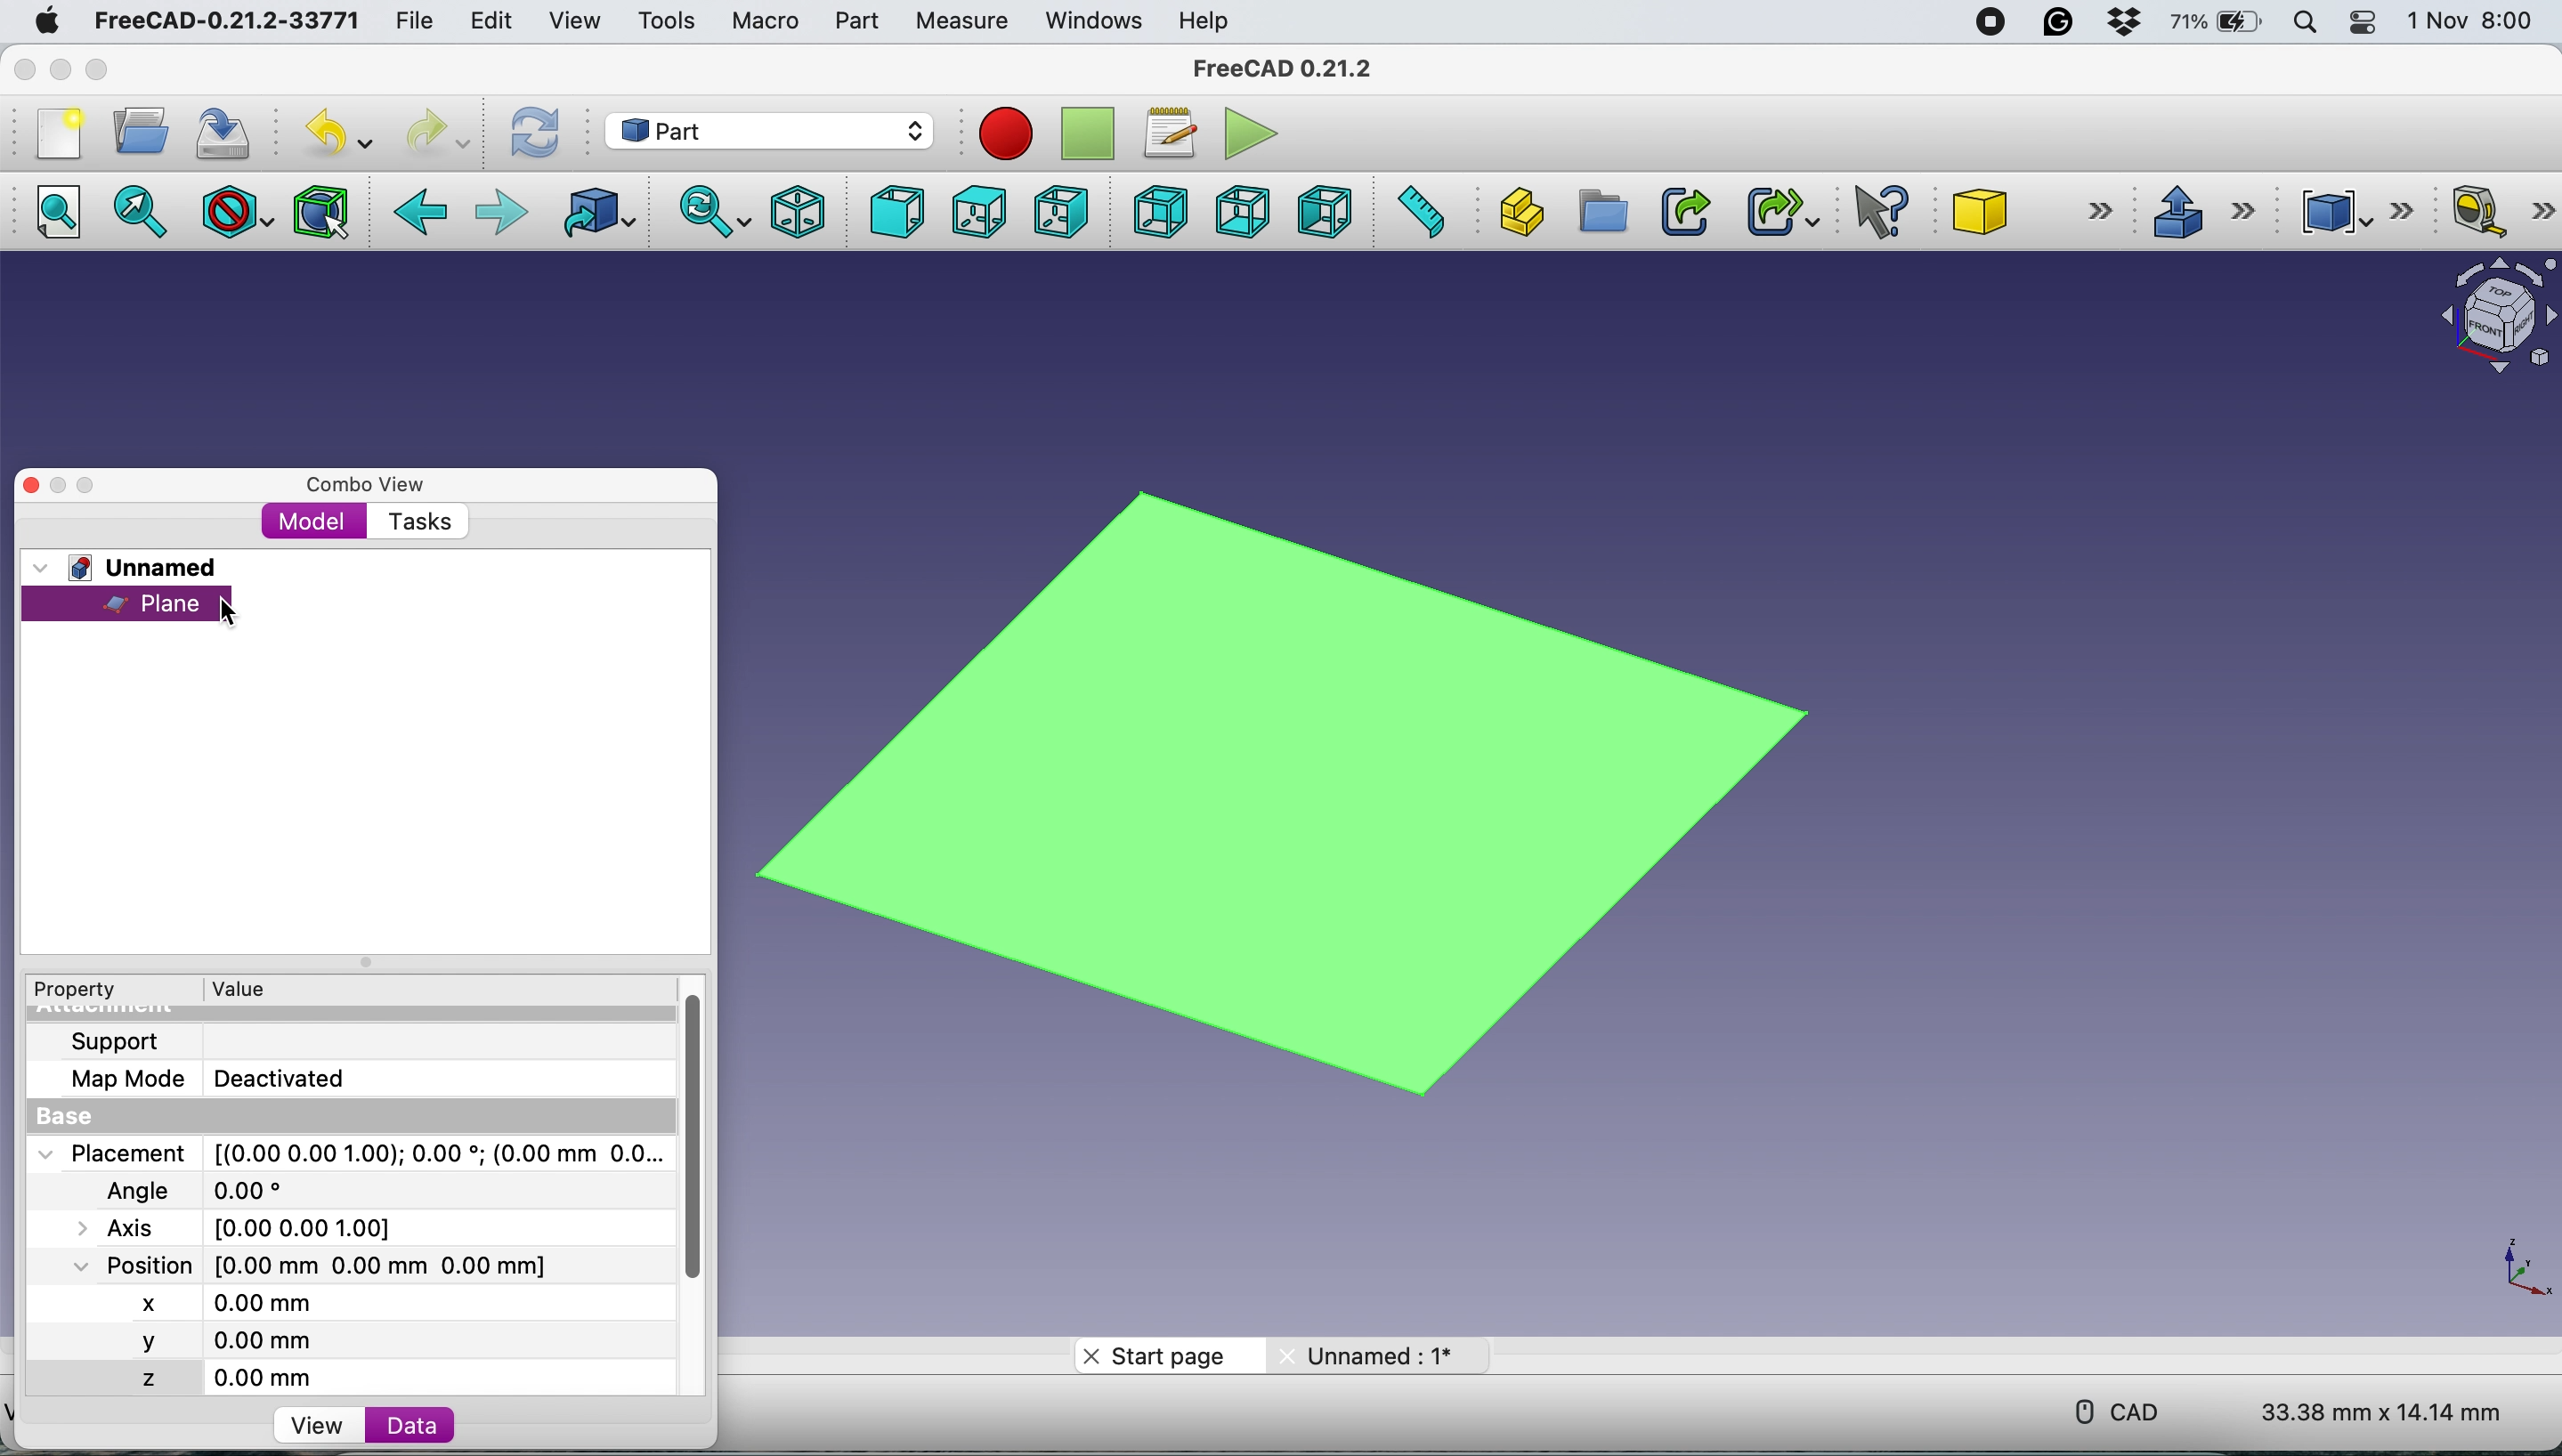 Image resolution: width=2562 pixels, height=1456 pixels. Describe the element at coordinates (222, 134) in the screenshot. I see `save` at that location.